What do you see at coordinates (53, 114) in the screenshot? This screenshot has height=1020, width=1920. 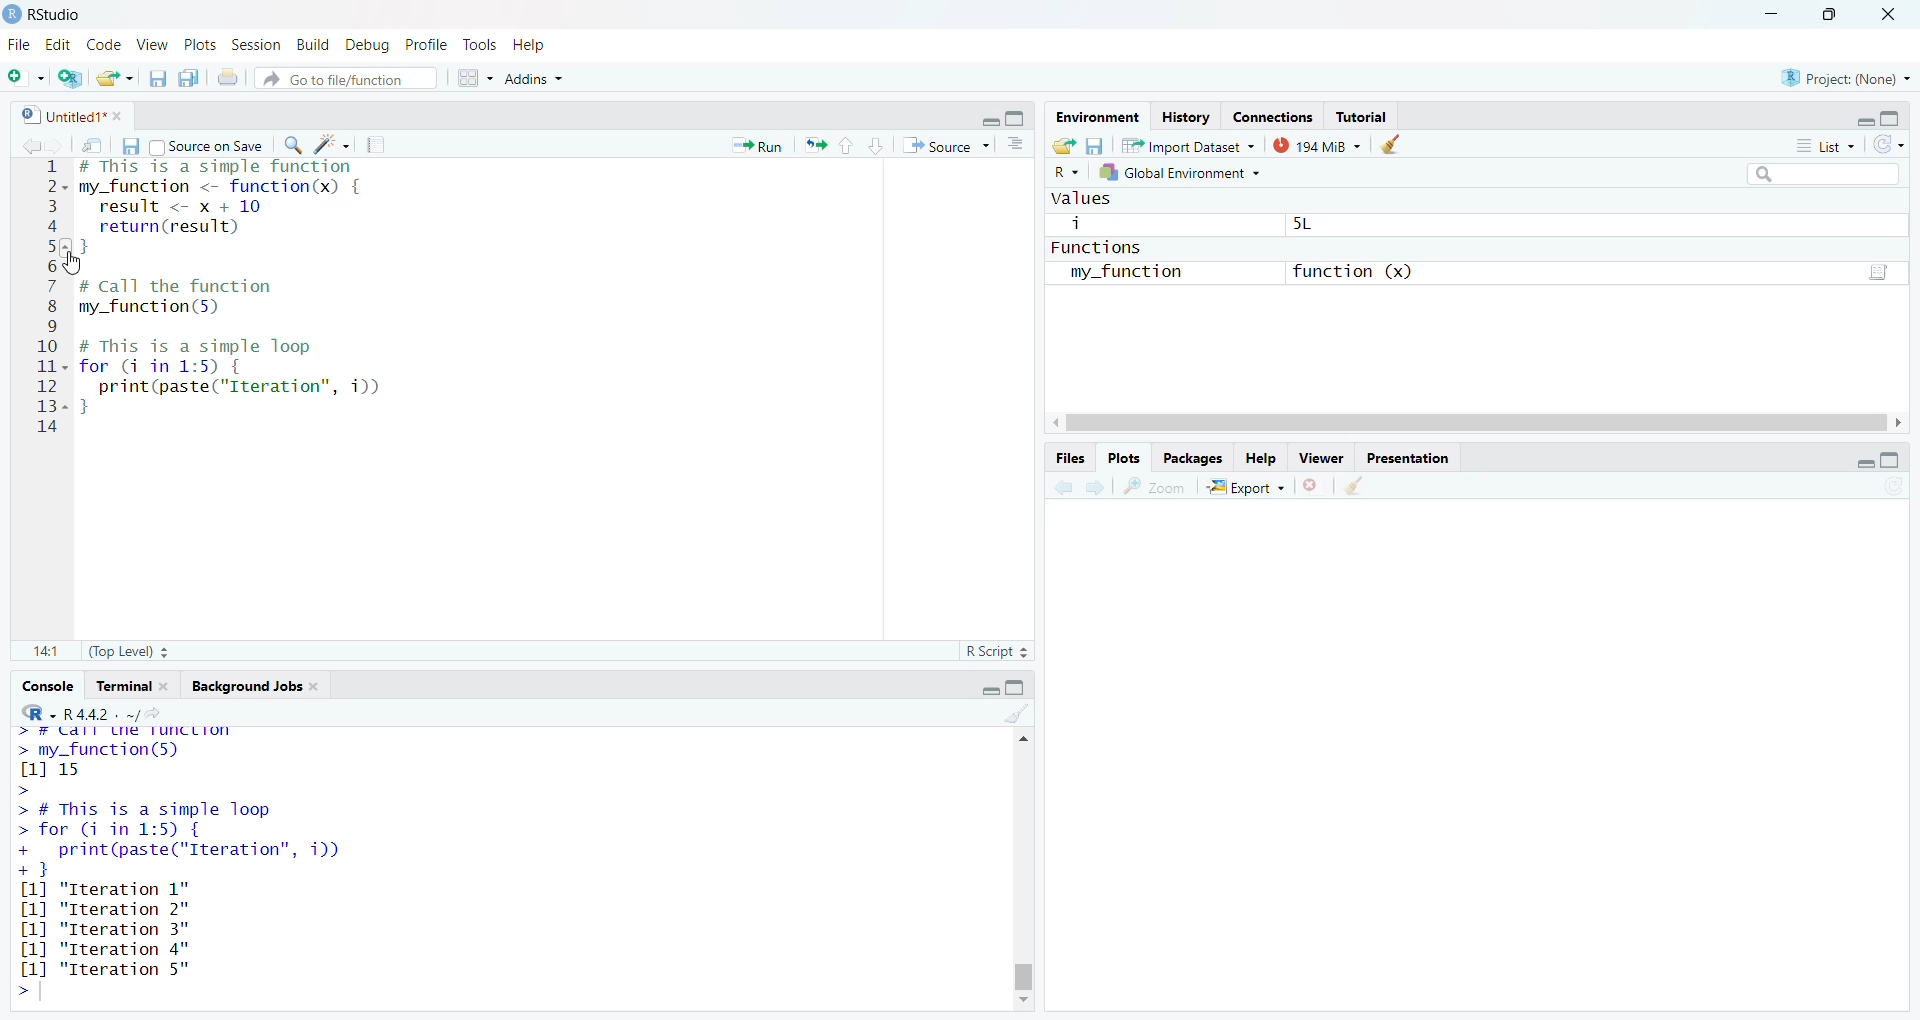 I see `untitled` at bounding box center [53, 114].